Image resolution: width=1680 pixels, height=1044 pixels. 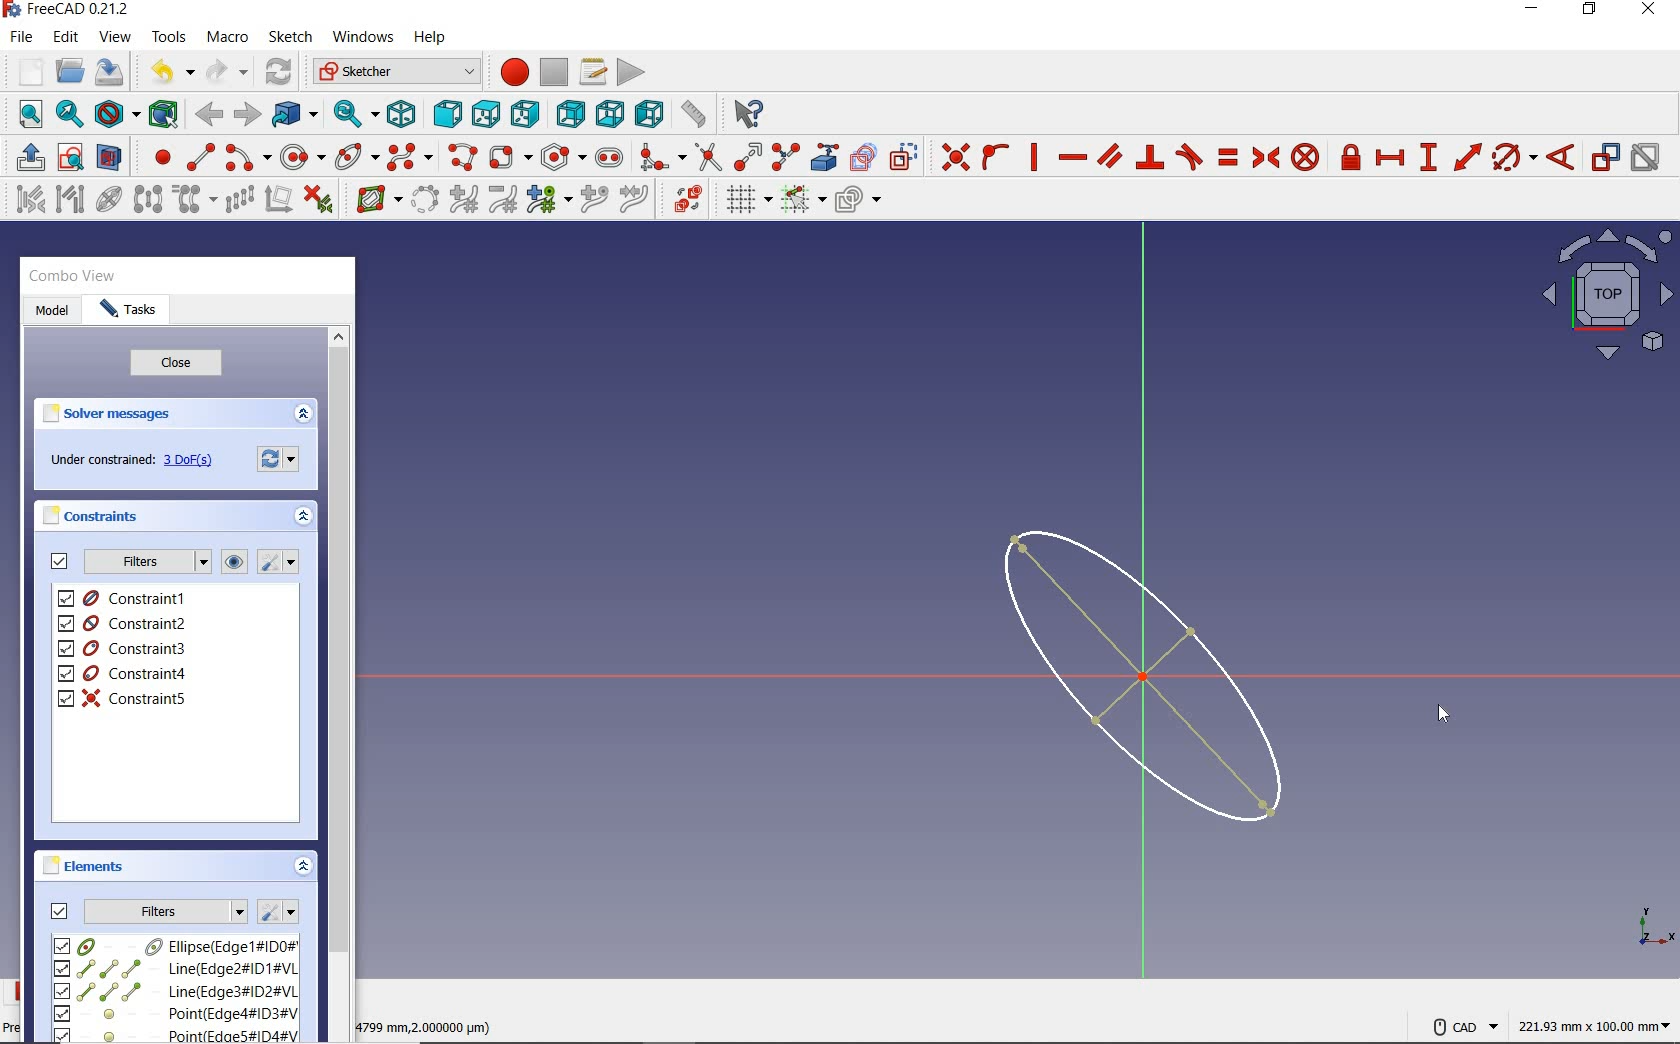 I want to click on switch between workbenches, so click(x=396, y=72).